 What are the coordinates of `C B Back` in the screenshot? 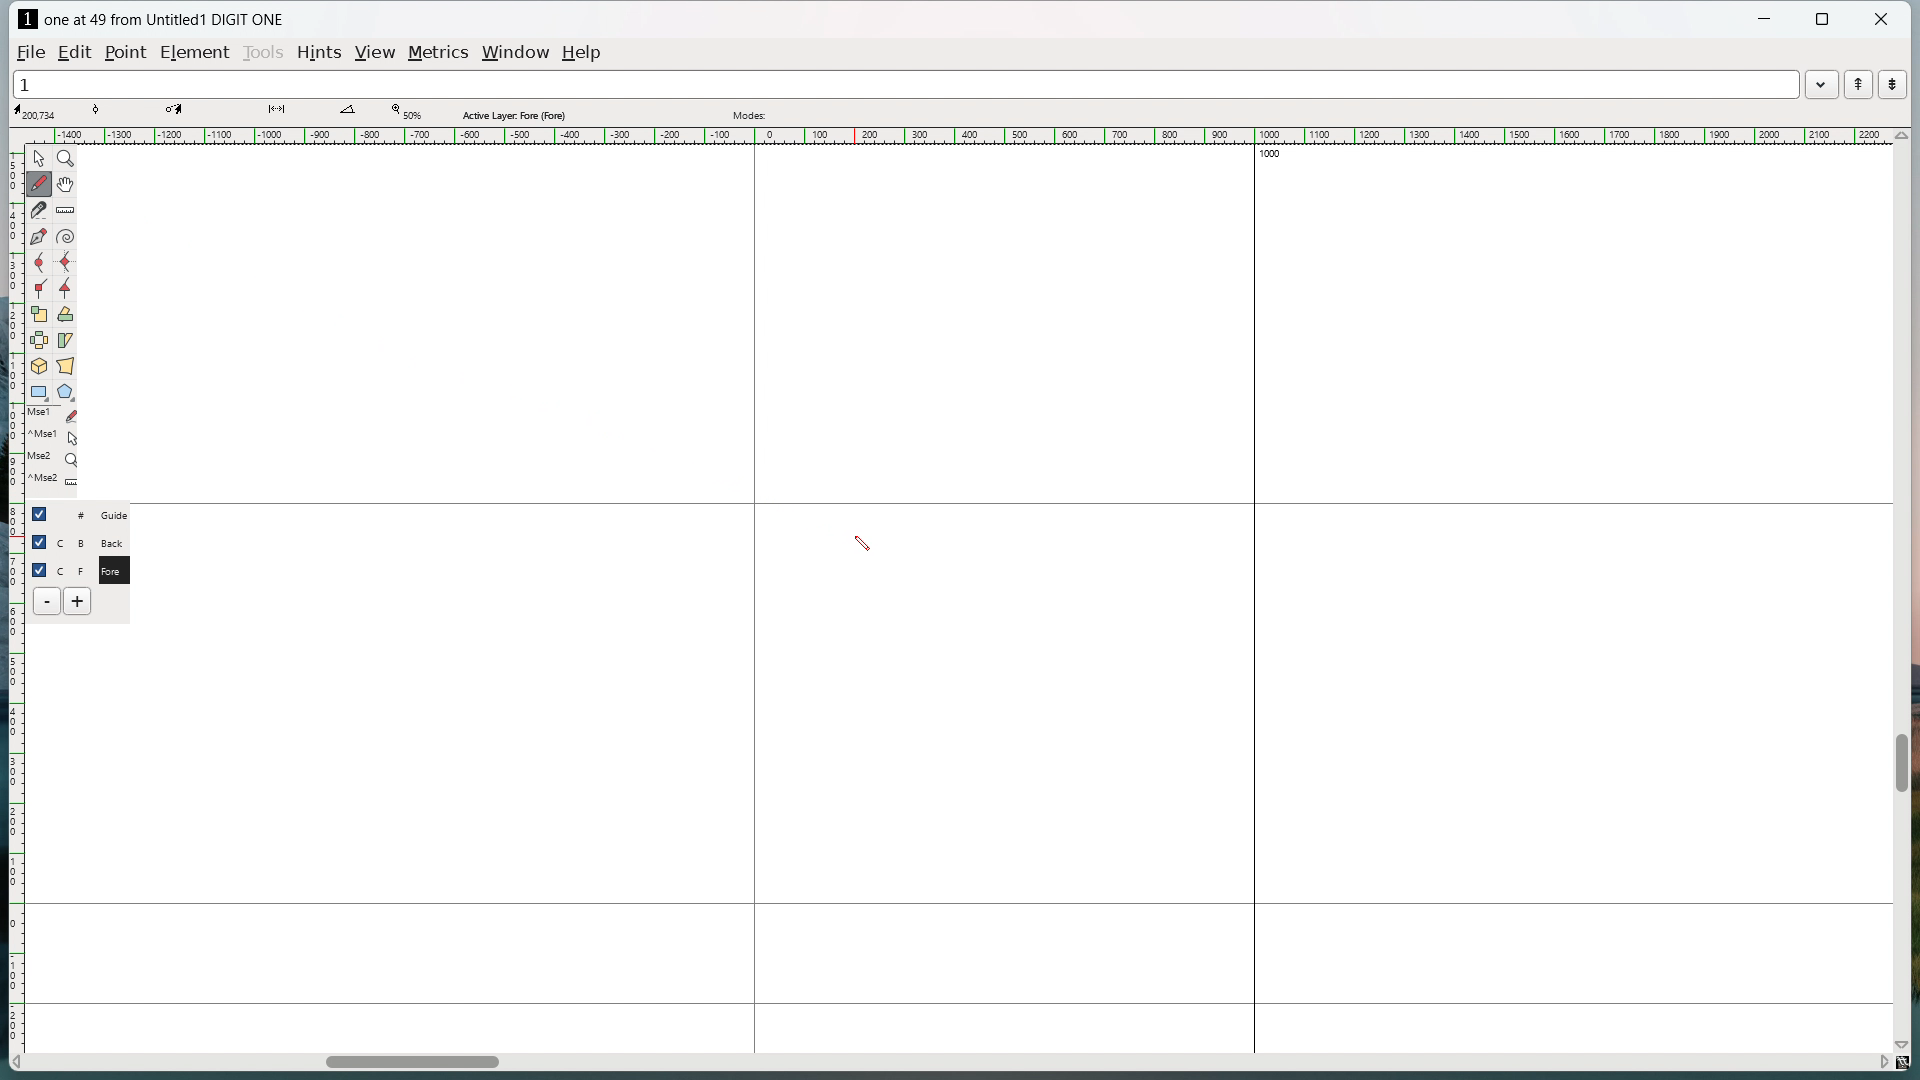 It's located at (93, 540).